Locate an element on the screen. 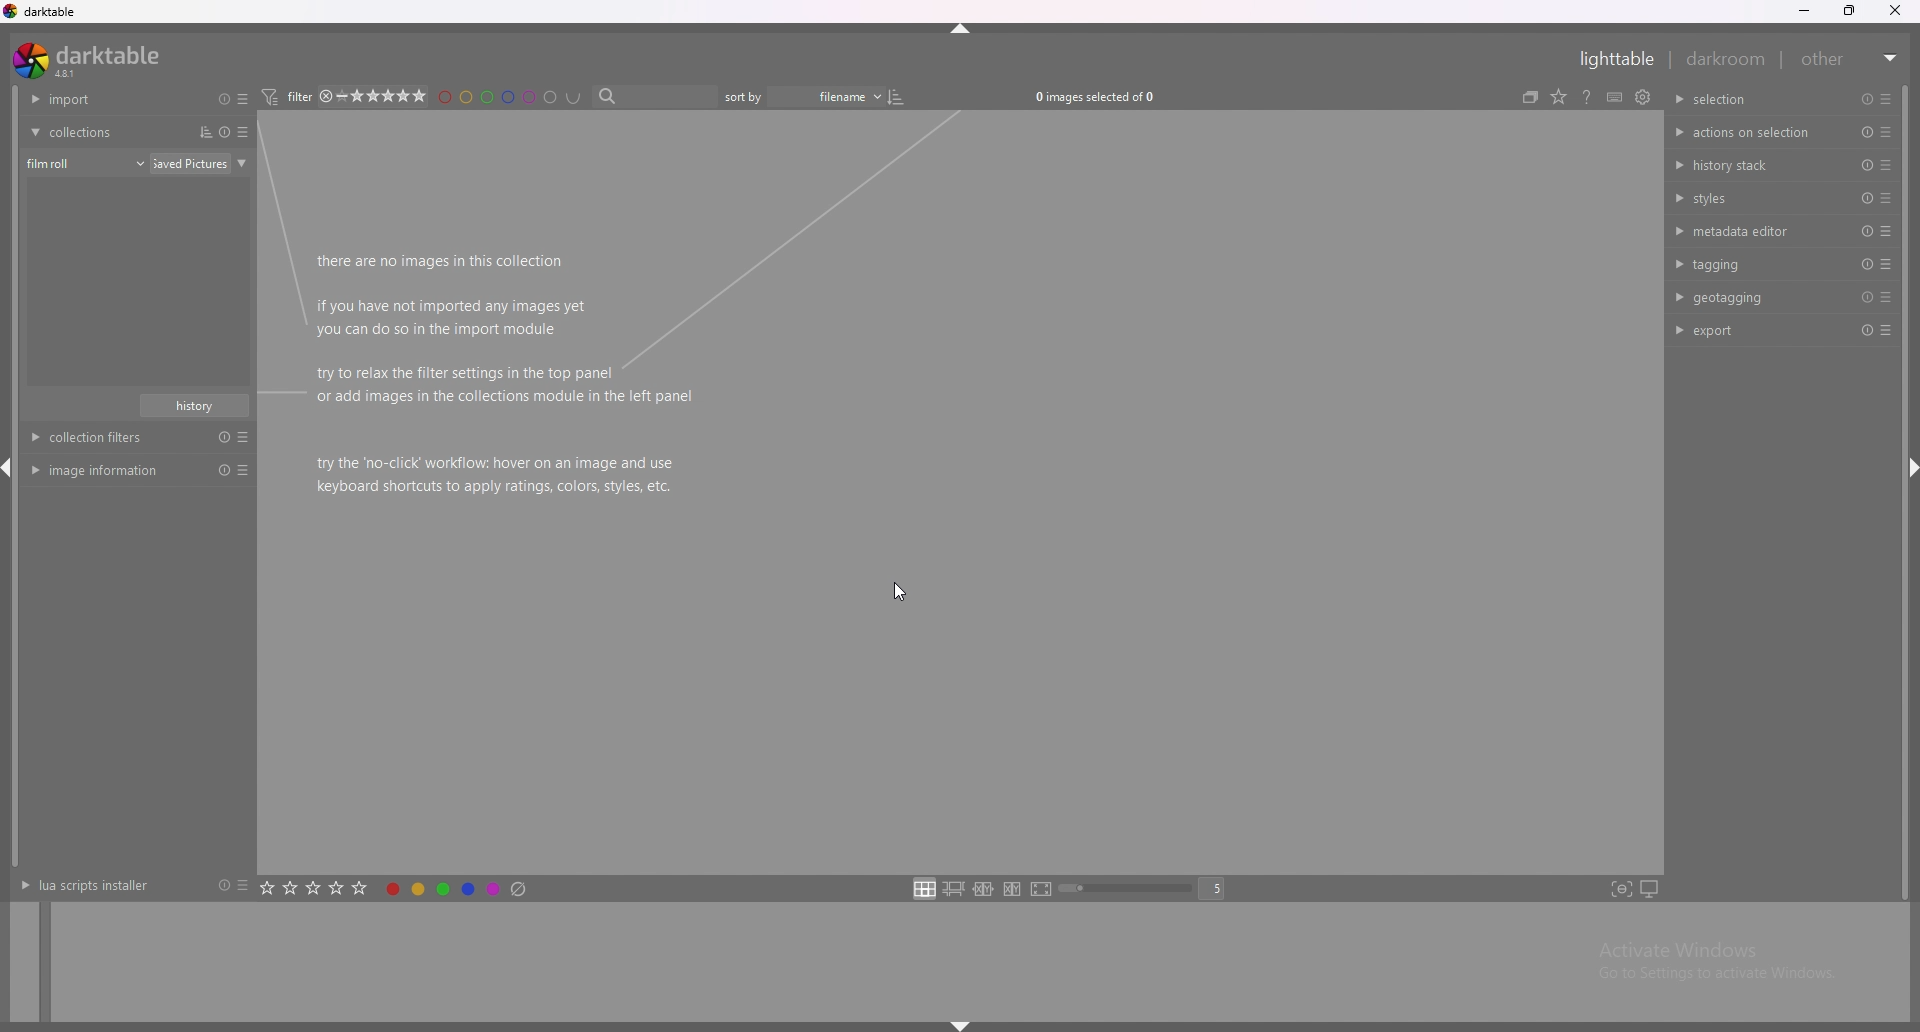 The image size is (1920, 1032). presets is located at coordinates (1883, 99).